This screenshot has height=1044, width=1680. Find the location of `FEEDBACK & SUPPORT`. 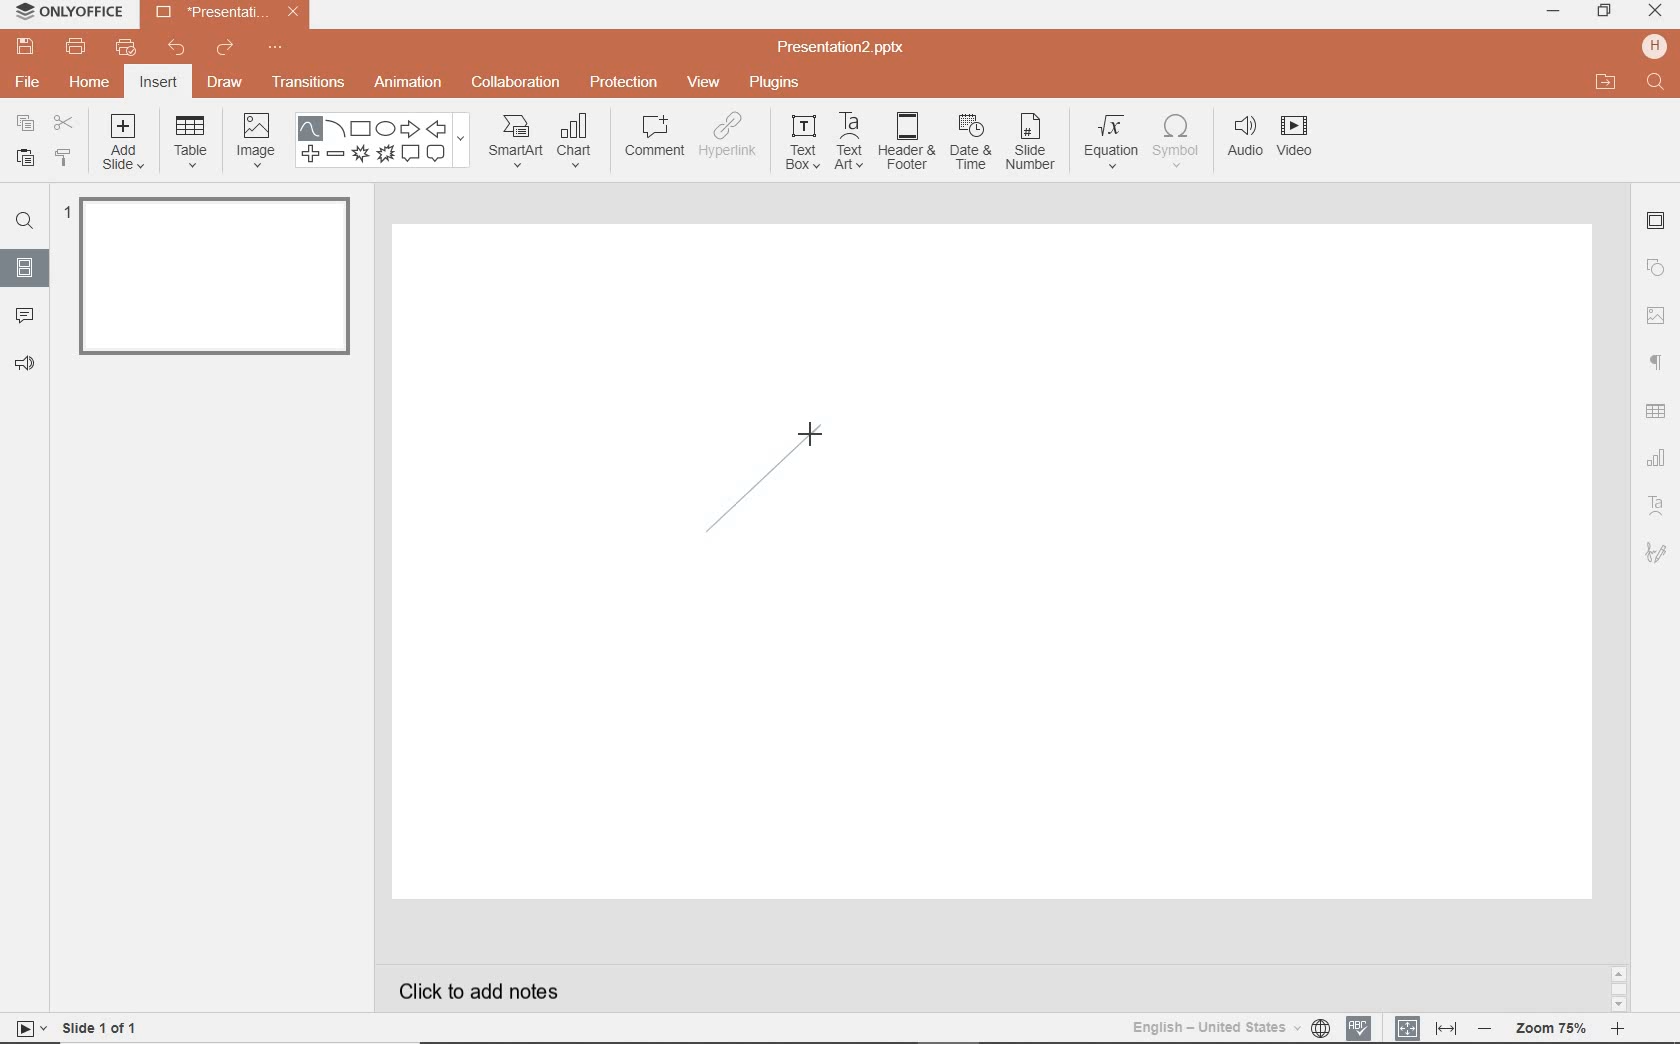

FEEDBACK & SUPPORT is located at coordinates (24, 364).